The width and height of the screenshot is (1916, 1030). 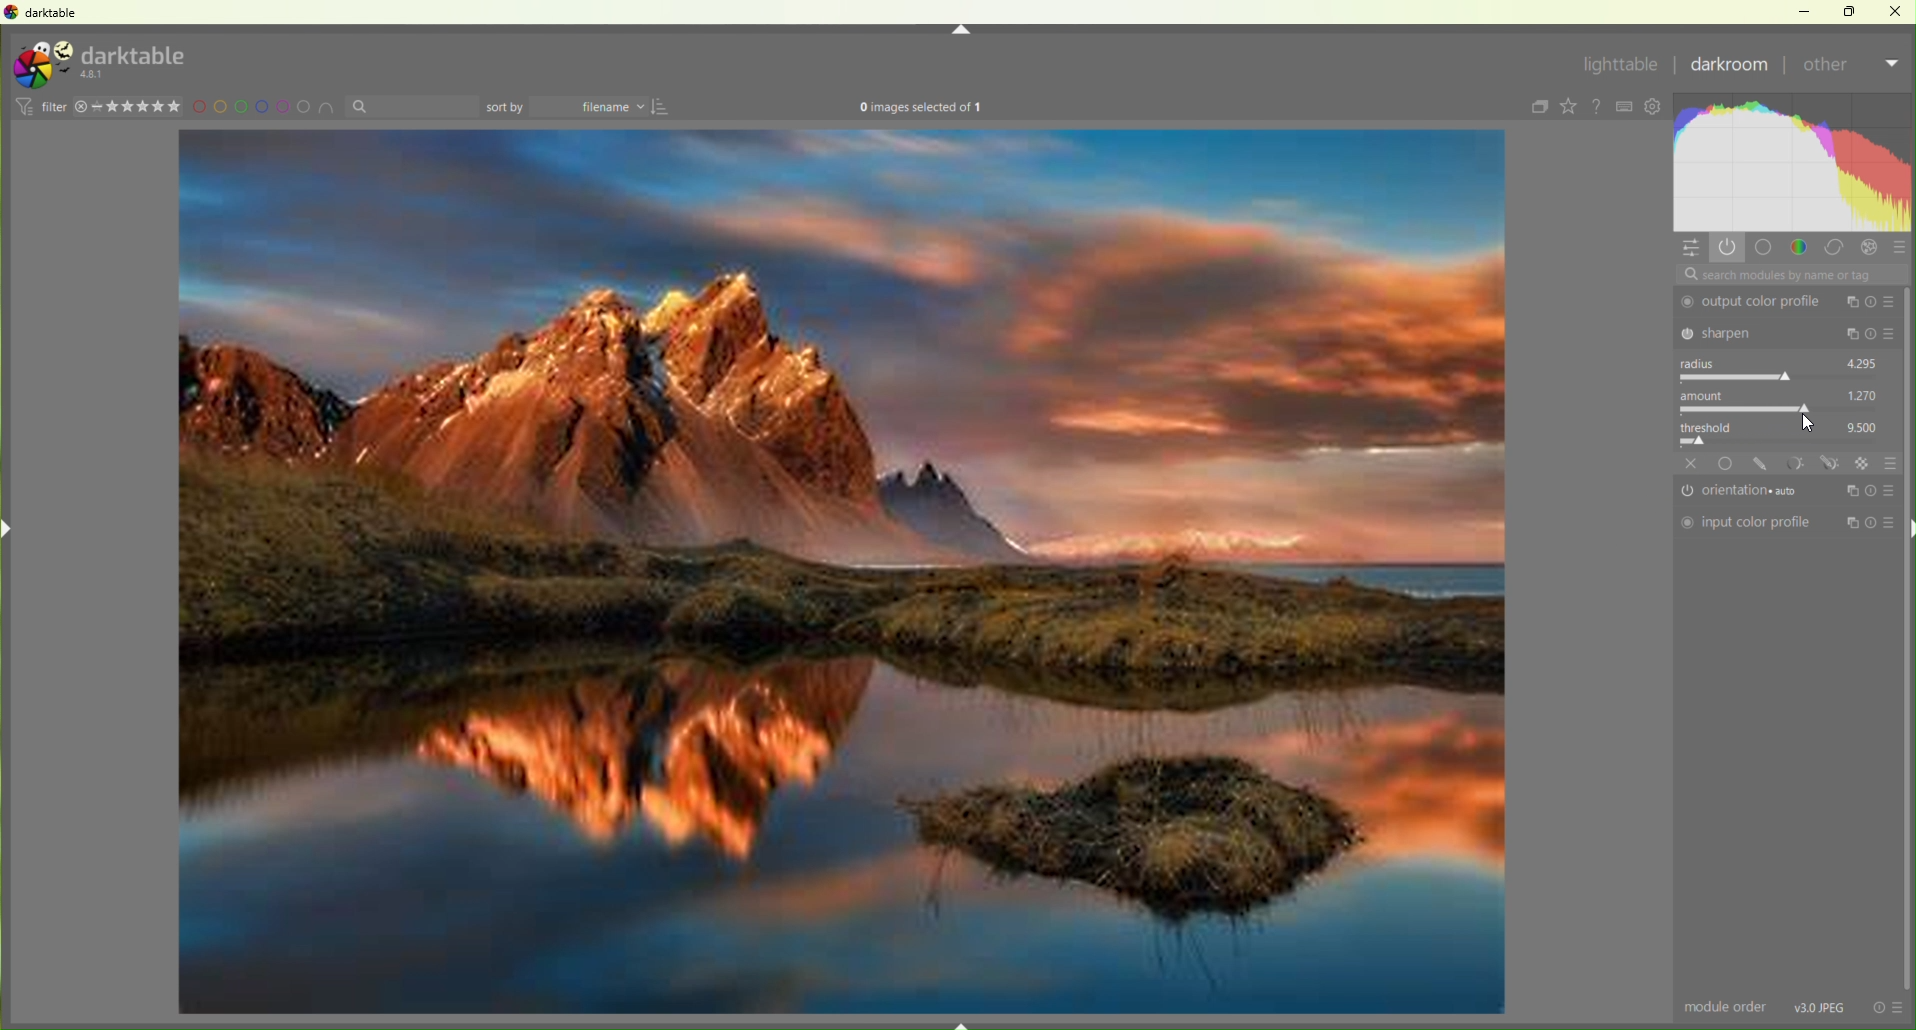 I want to click on close, so click(x=1896, y=10).